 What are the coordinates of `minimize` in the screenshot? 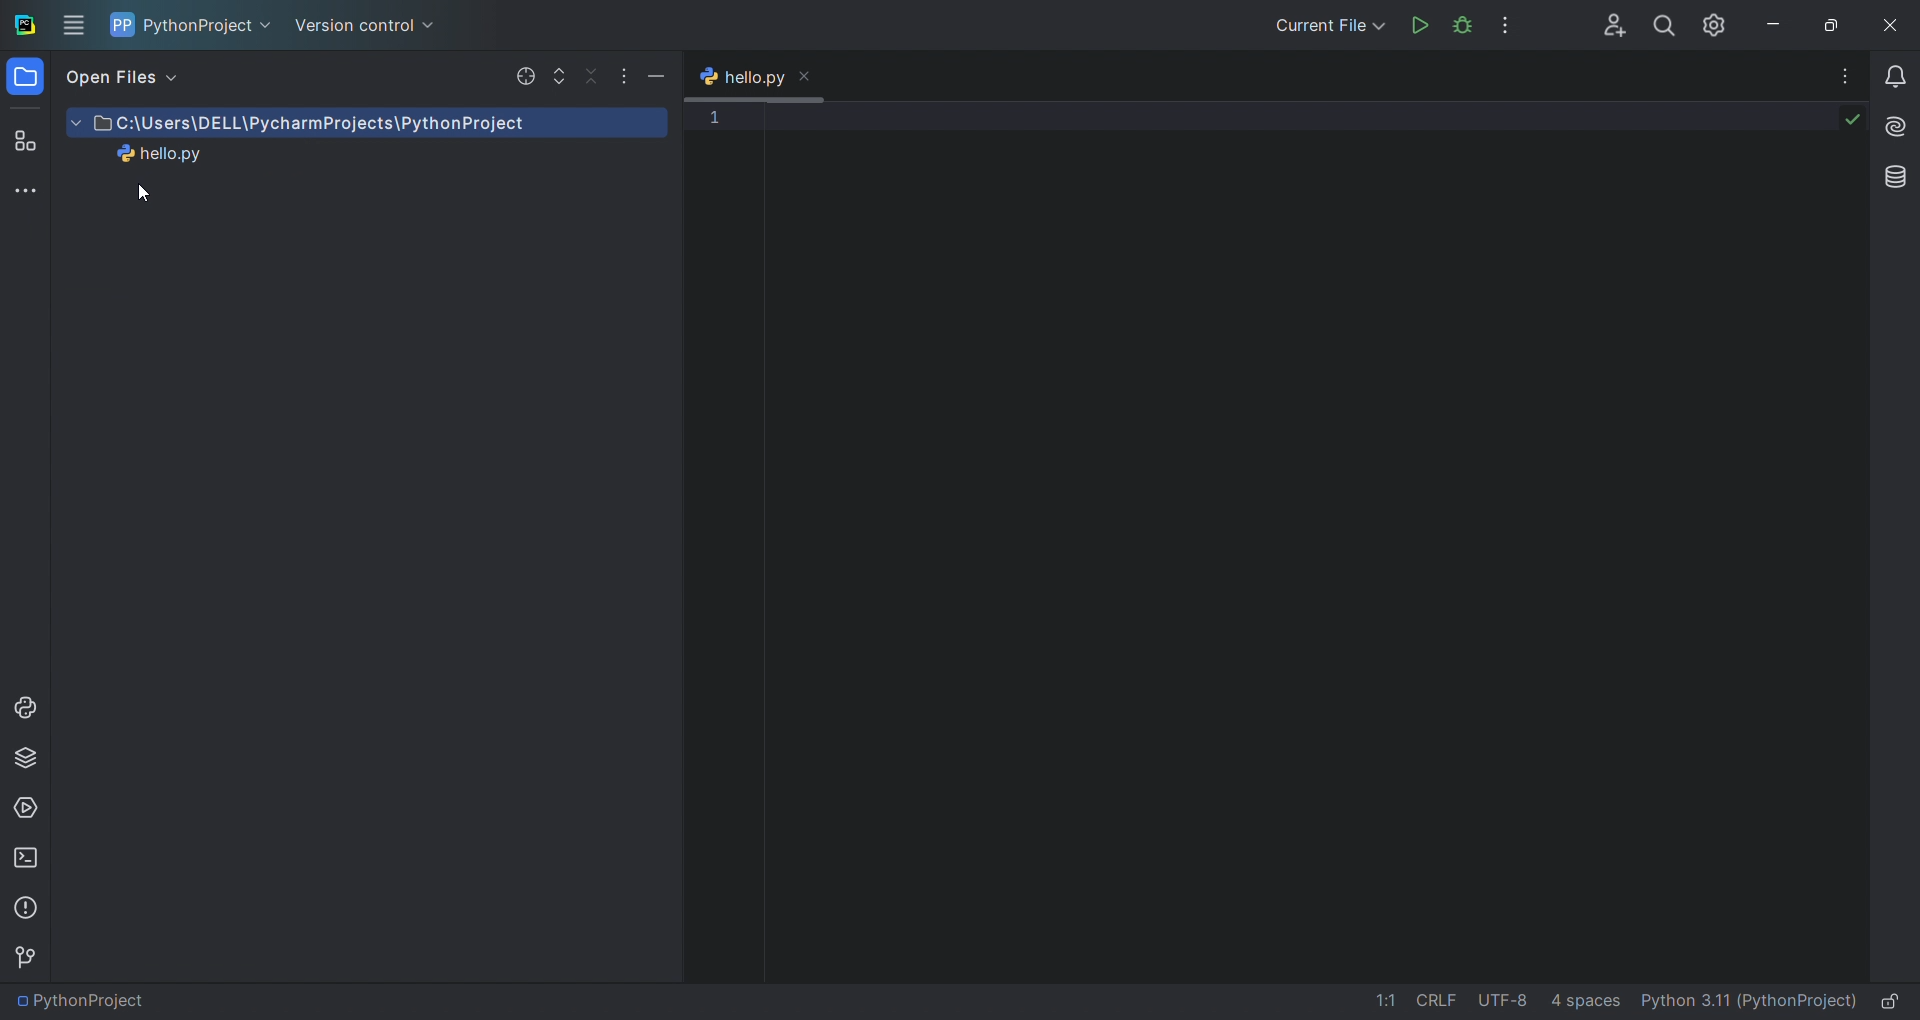 It's located at (1769, 23).